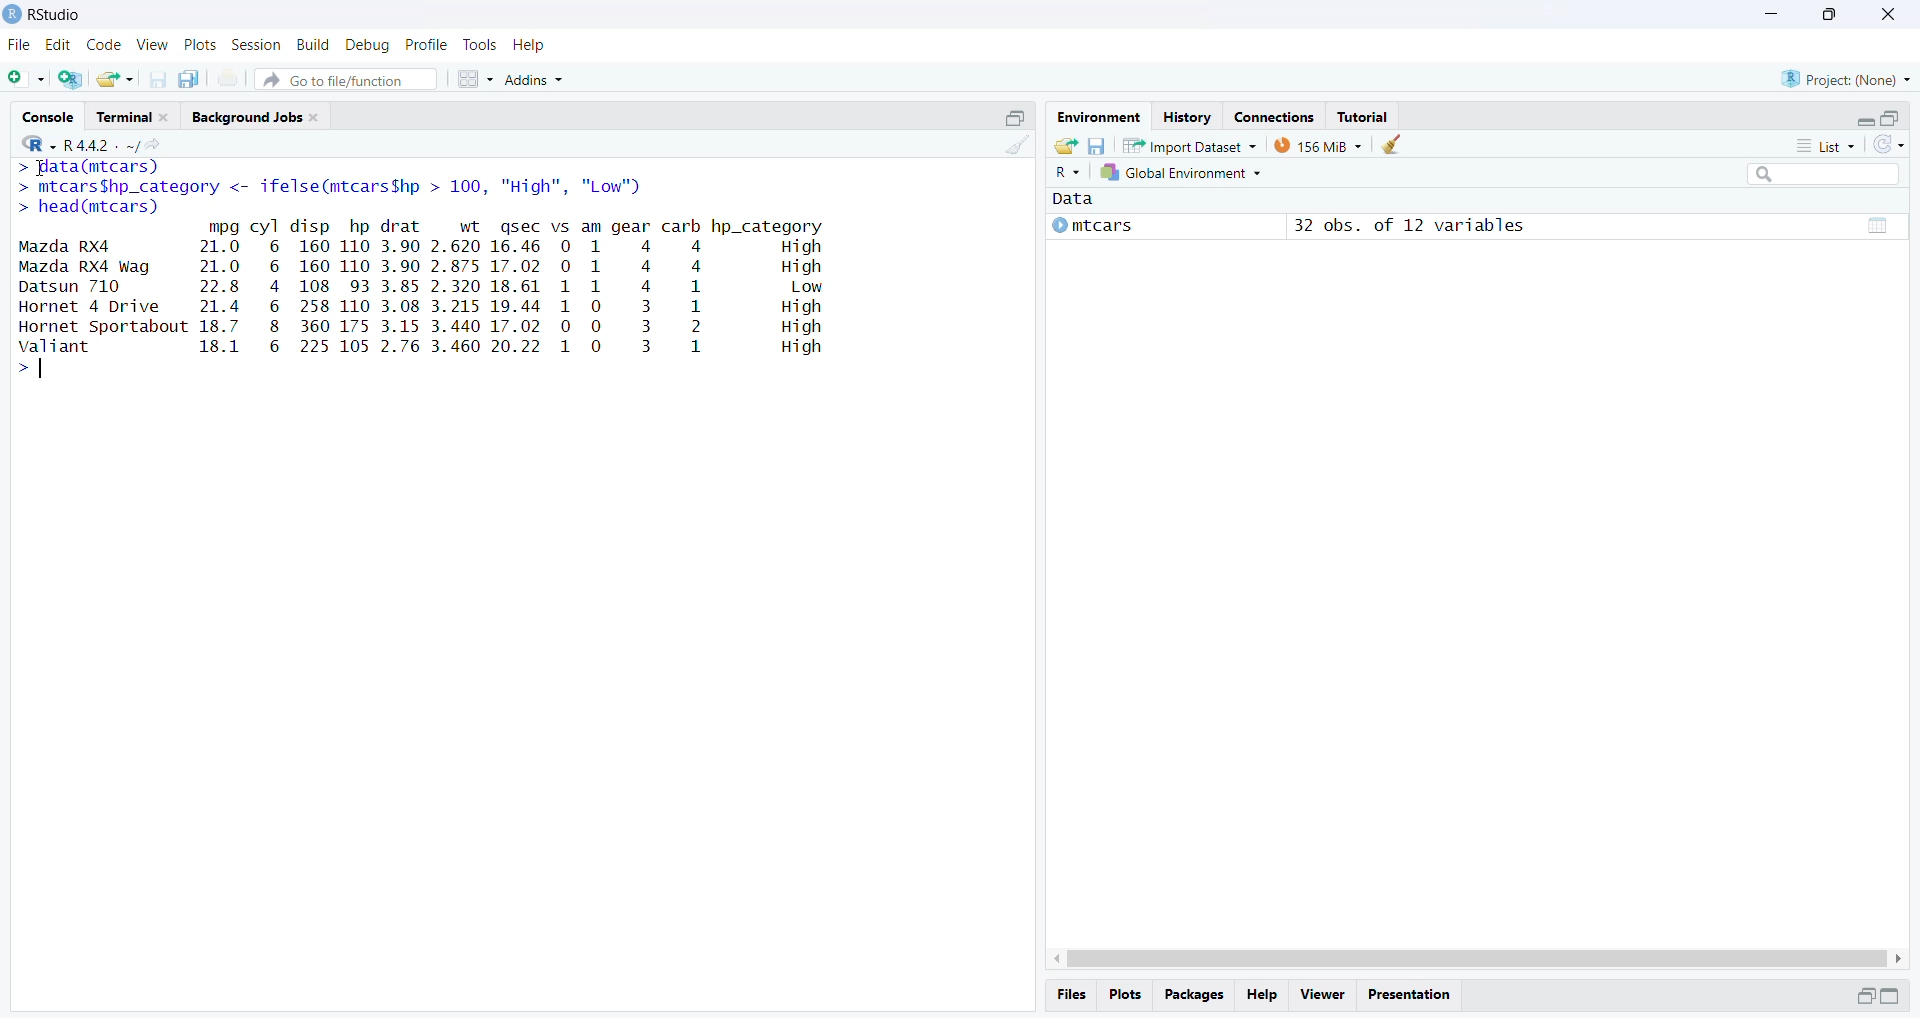  Describe the element at coordinates (1185, 175) in the screenshot. I see `Global Environment` at that location.